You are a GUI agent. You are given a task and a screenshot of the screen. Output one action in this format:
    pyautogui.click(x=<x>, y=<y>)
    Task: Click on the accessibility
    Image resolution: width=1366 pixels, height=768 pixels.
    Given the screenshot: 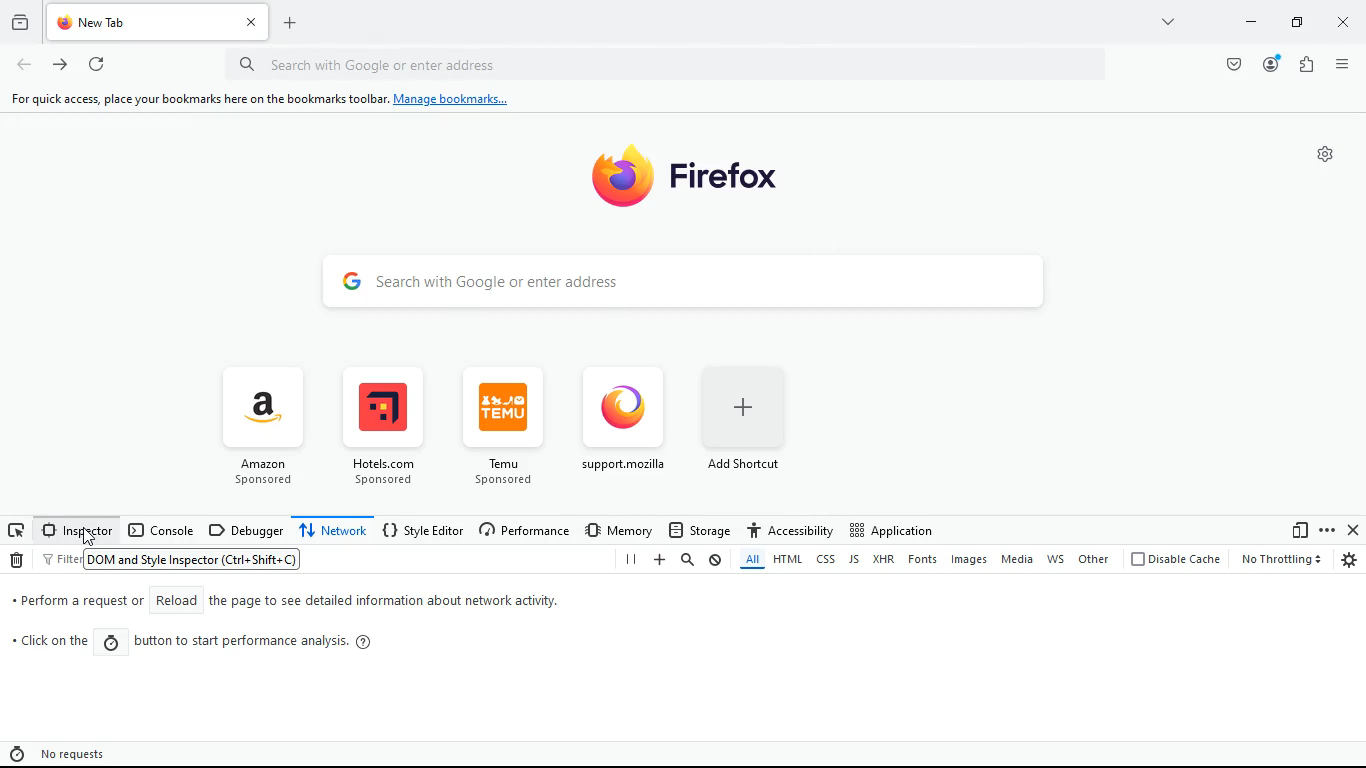 What is the action you would take?
    pyautogui.click(x=789, y=528)
    